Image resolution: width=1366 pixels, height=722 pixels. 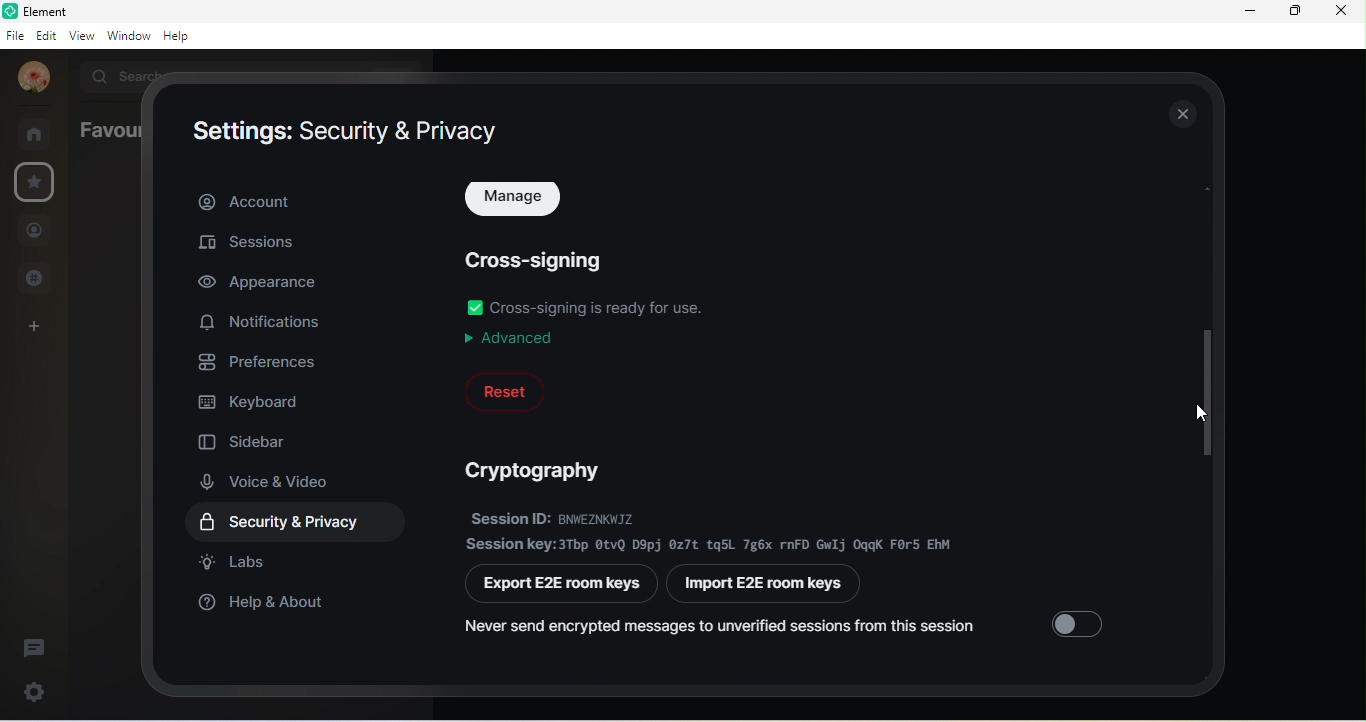 I want to click on labs, so click(x=237, y=562).